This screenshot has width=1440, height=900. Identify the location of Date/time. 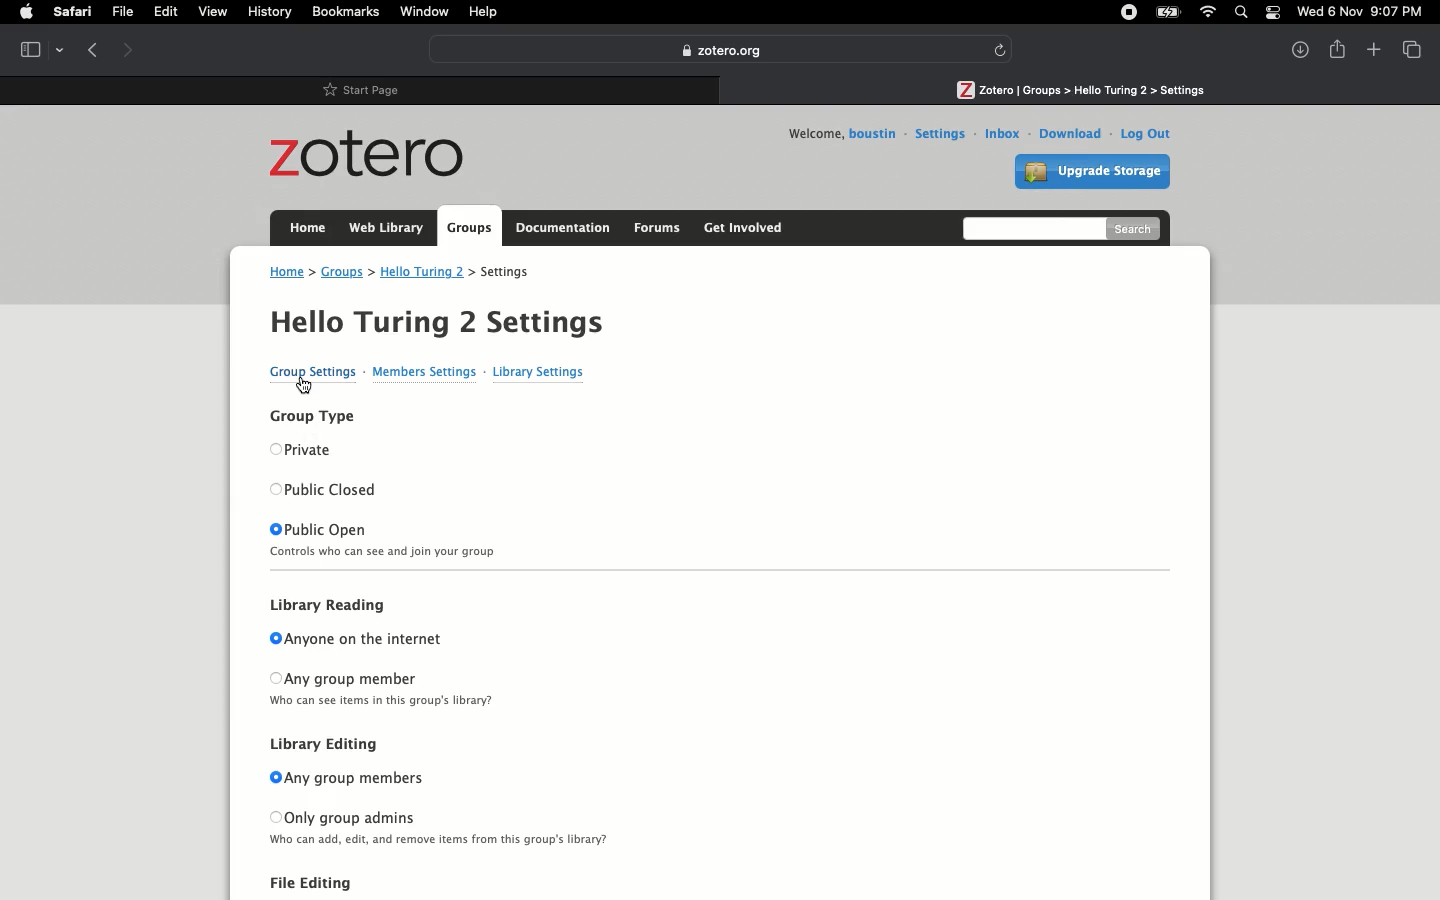
(1364, 12).